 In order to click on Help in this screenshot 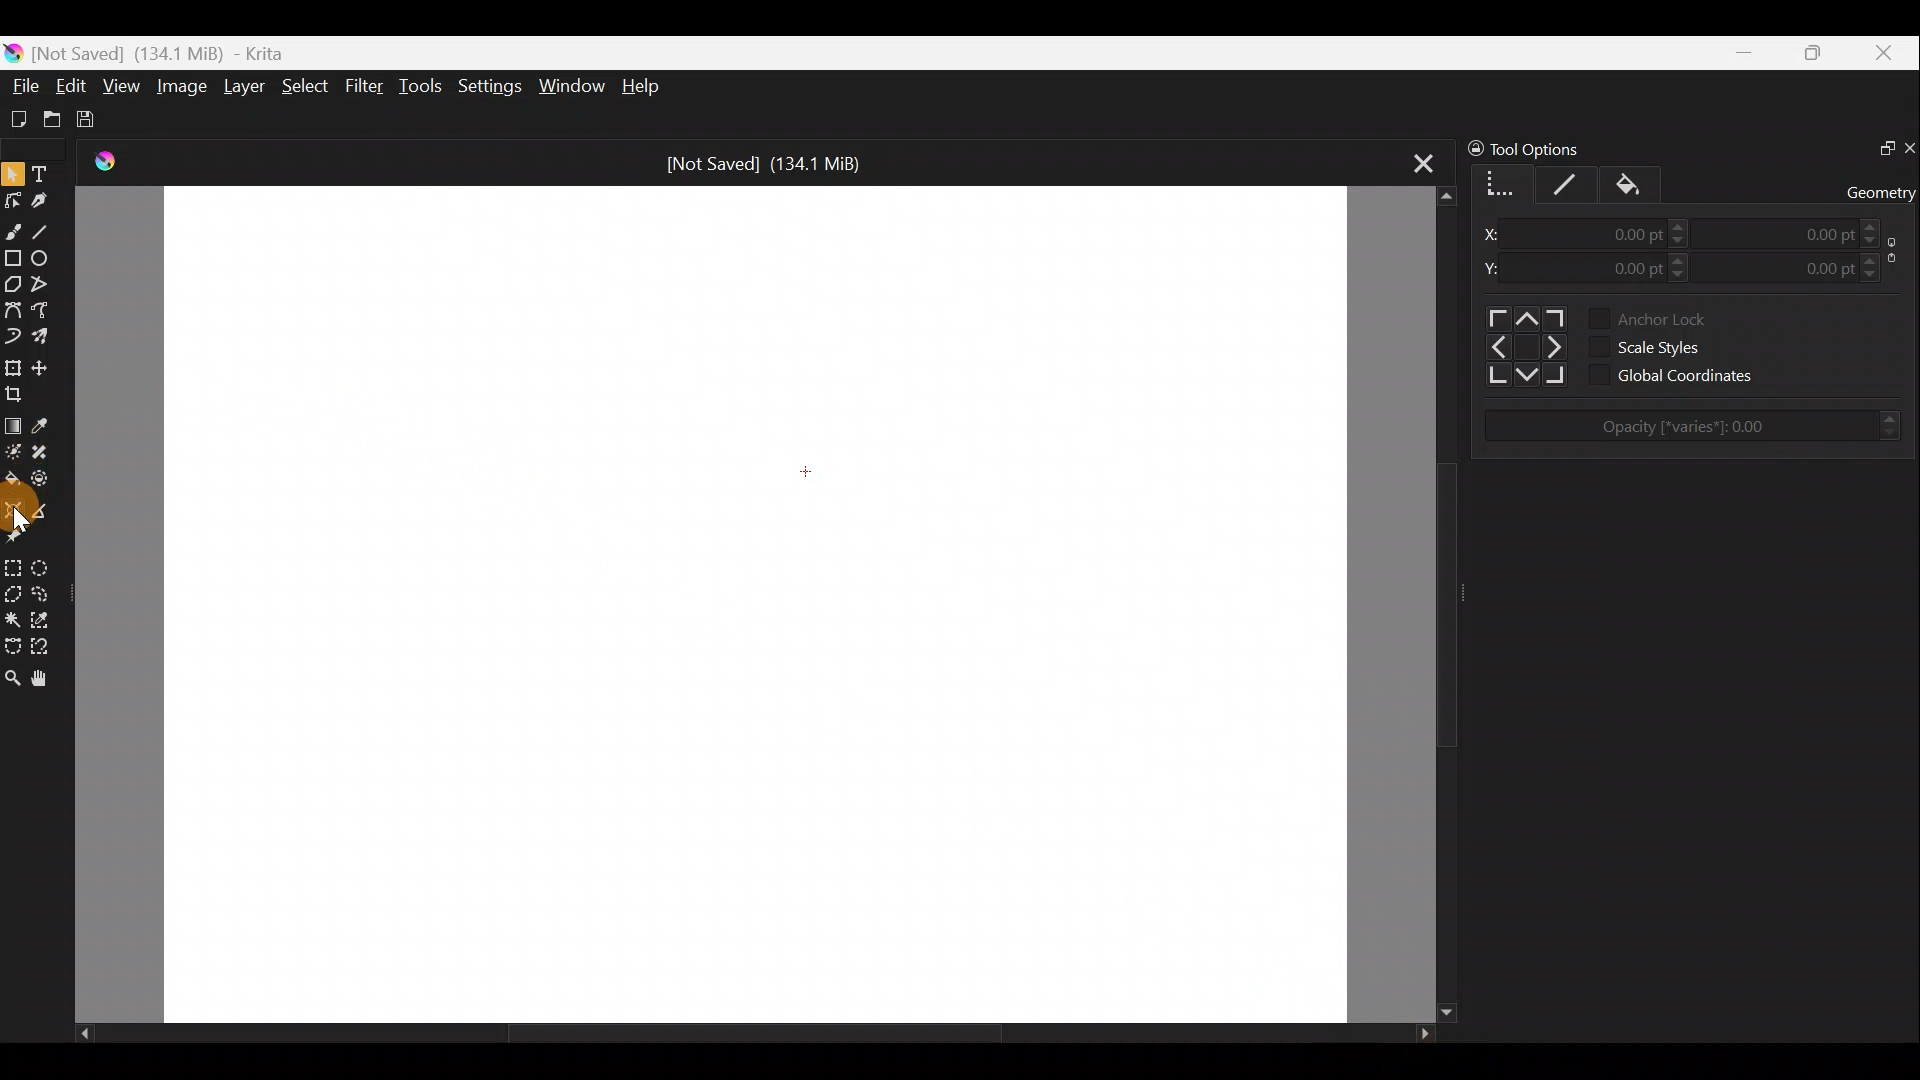, I will do `click(642, 87)`.